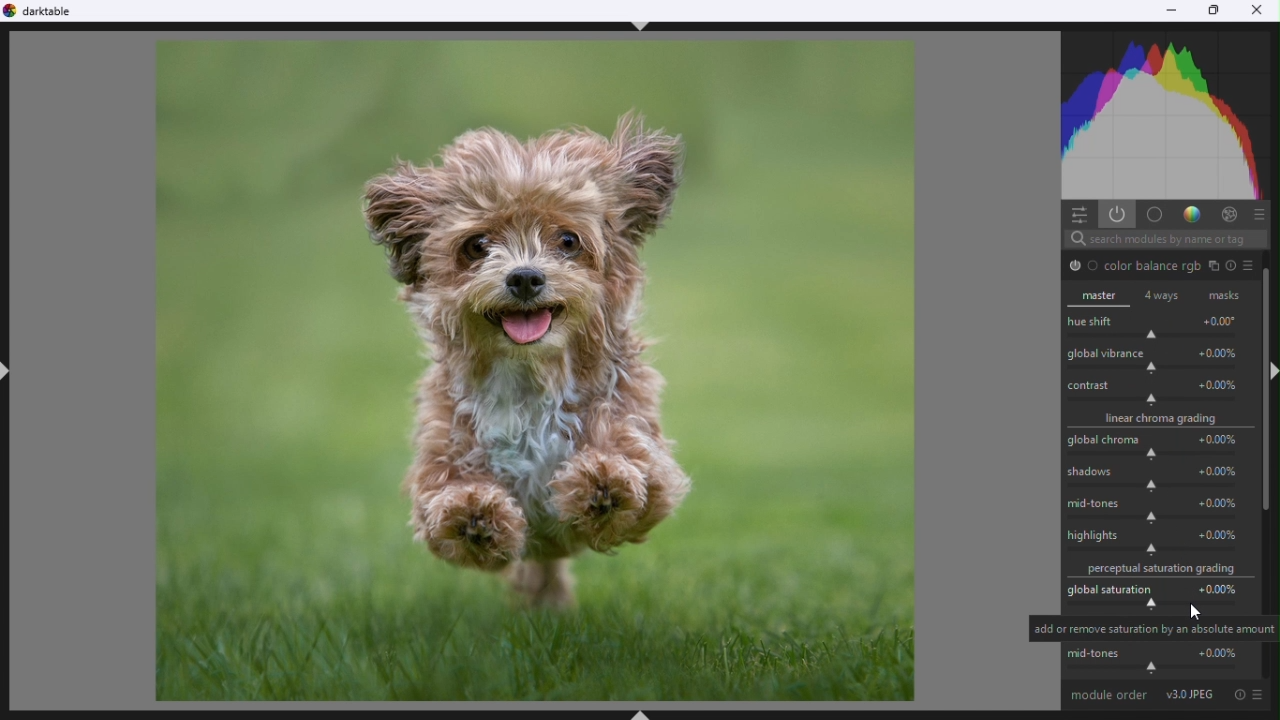 This screenshot has width=1280, height=720. Describe the element at coordinates (531, 352) in the screenshot. I see `selected image` at that location.